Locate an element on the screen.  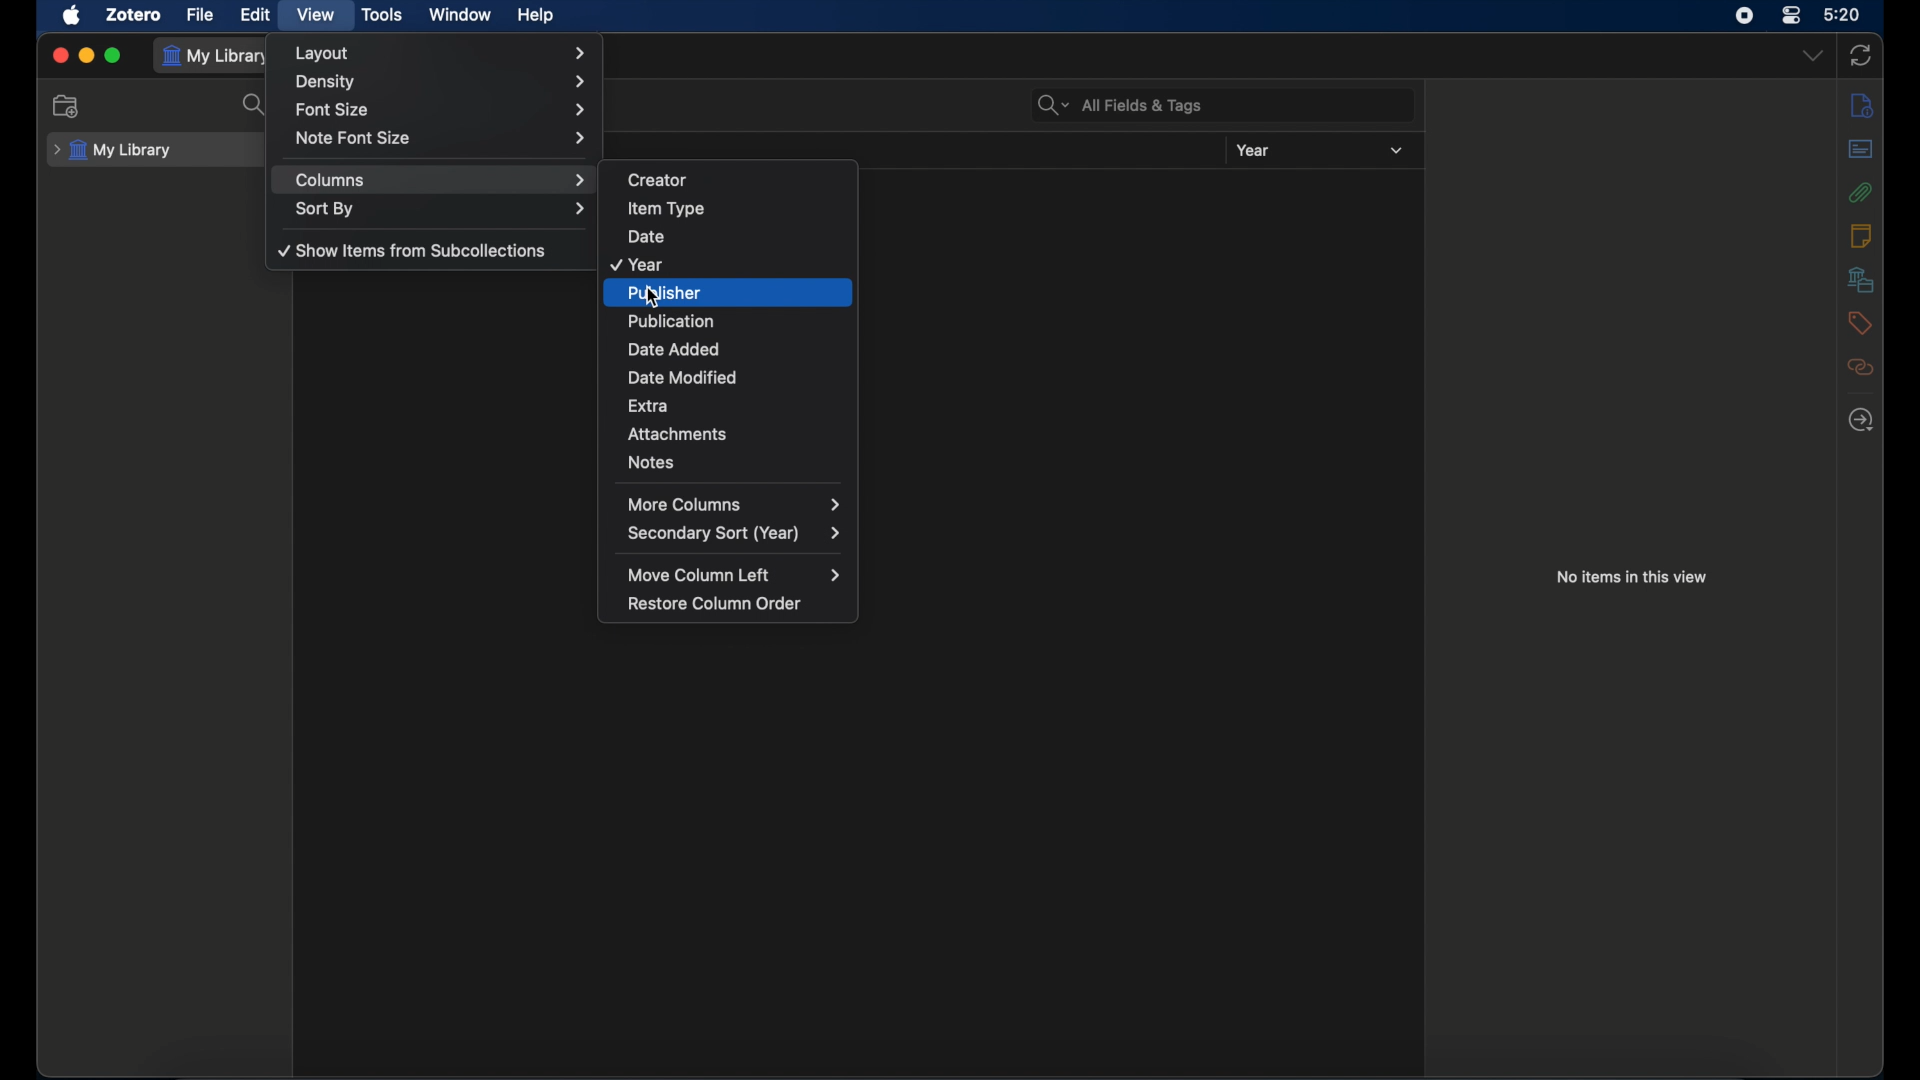
secondary sort is located at coordinates (734, 534).